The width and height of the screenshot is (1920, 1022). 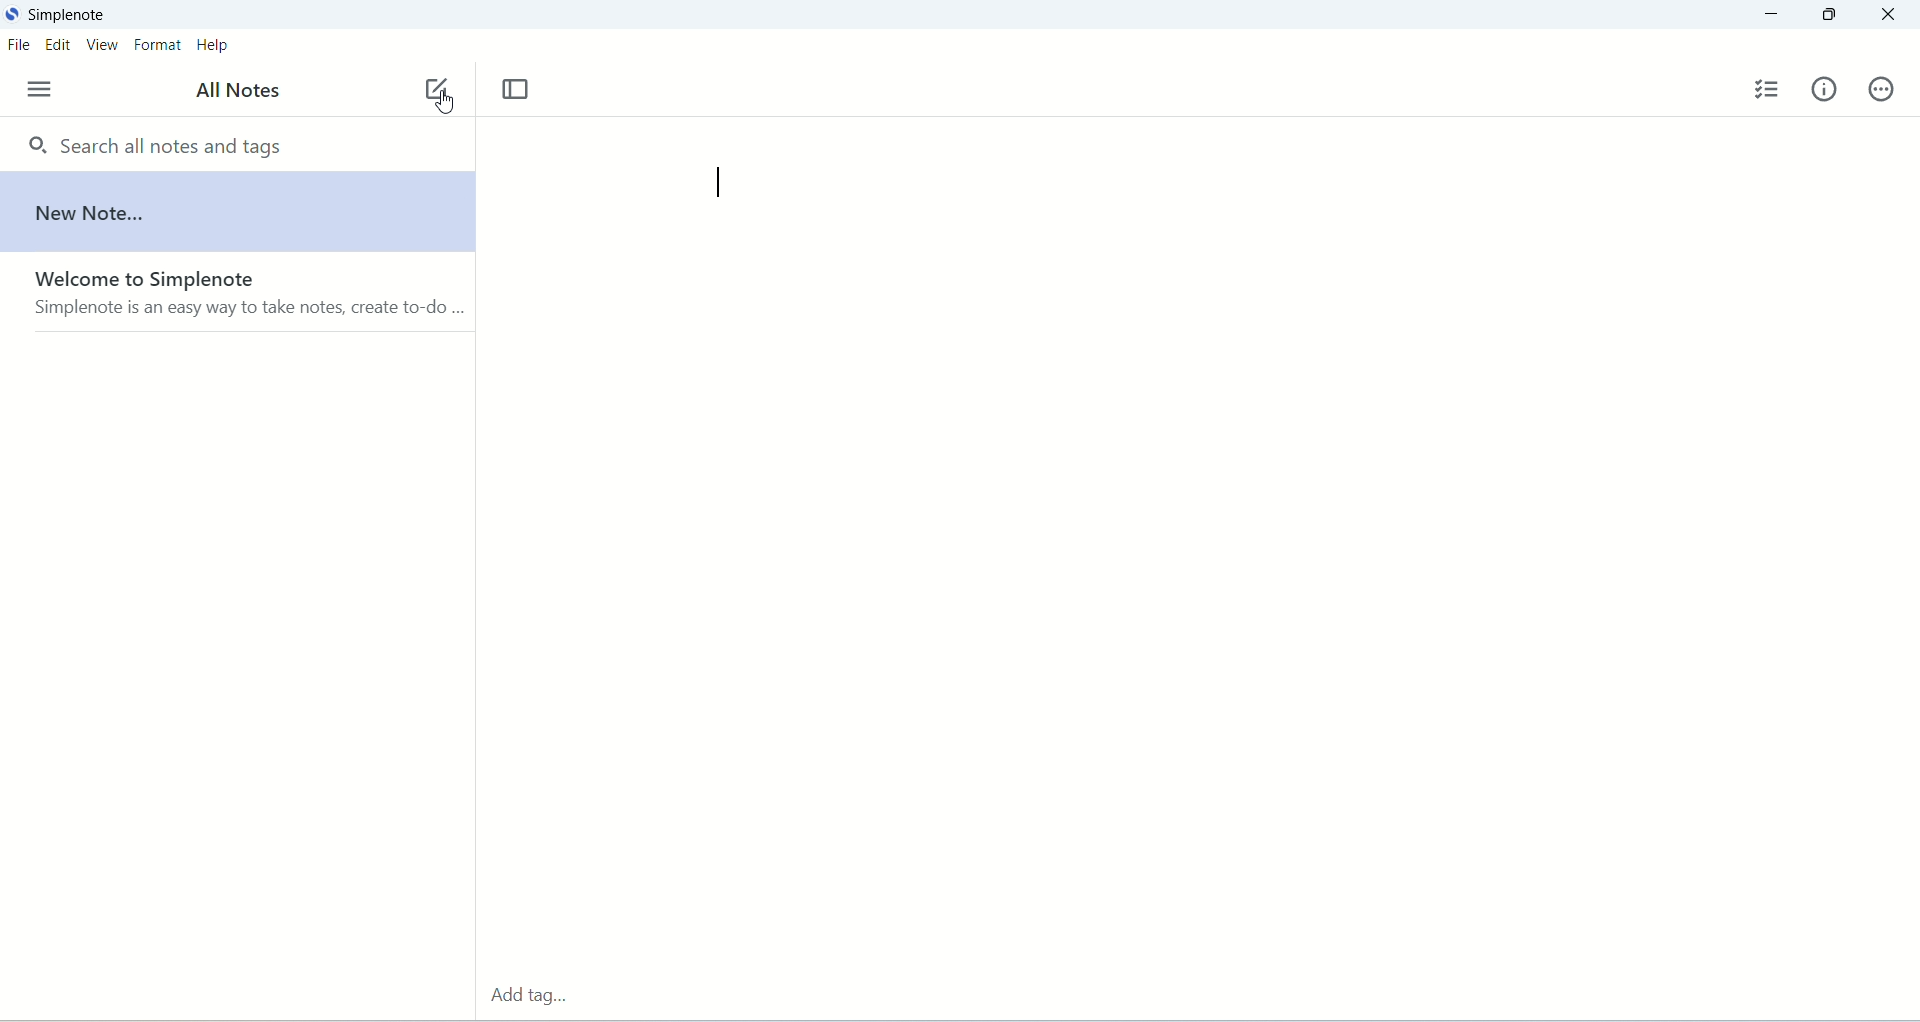 What do you see at coordinates (21, 46) in the screenshot?
I see `file` at bounding box center [21, 46].